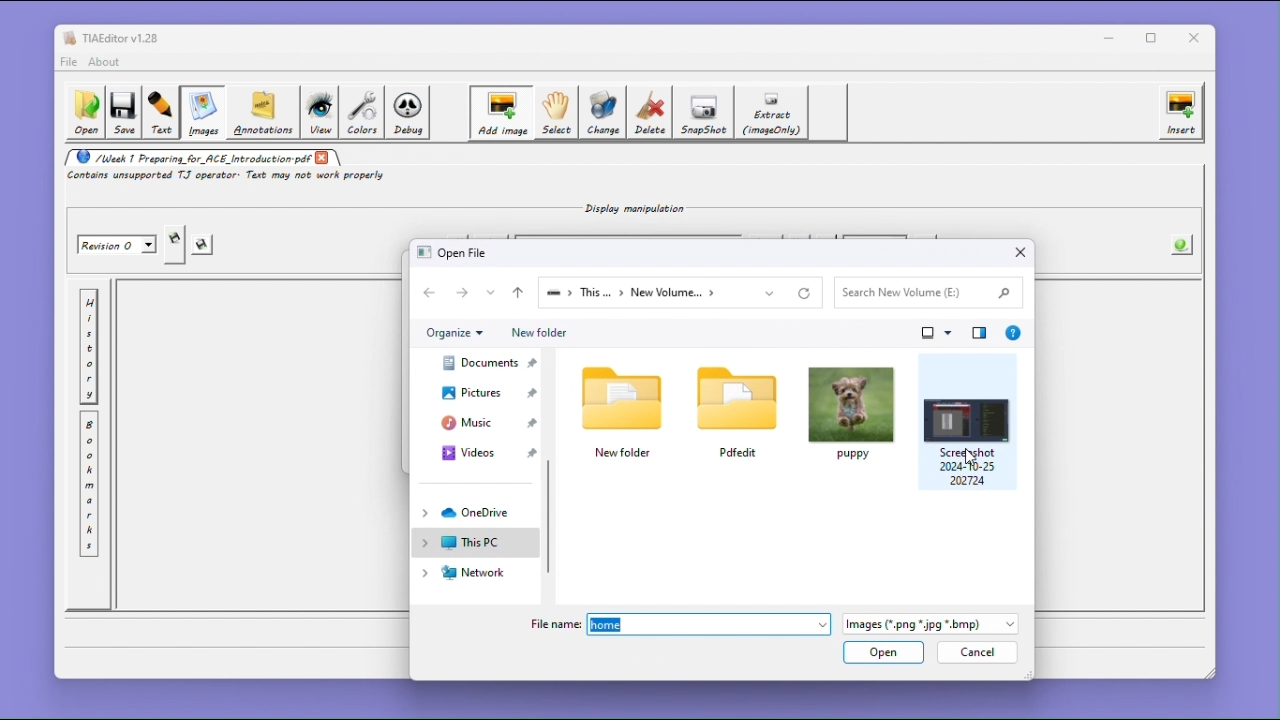 This screenshot has height=720, width=1280. Describe the element at coordinates (1021, 253) in the screenshot. I see `close` at that location.